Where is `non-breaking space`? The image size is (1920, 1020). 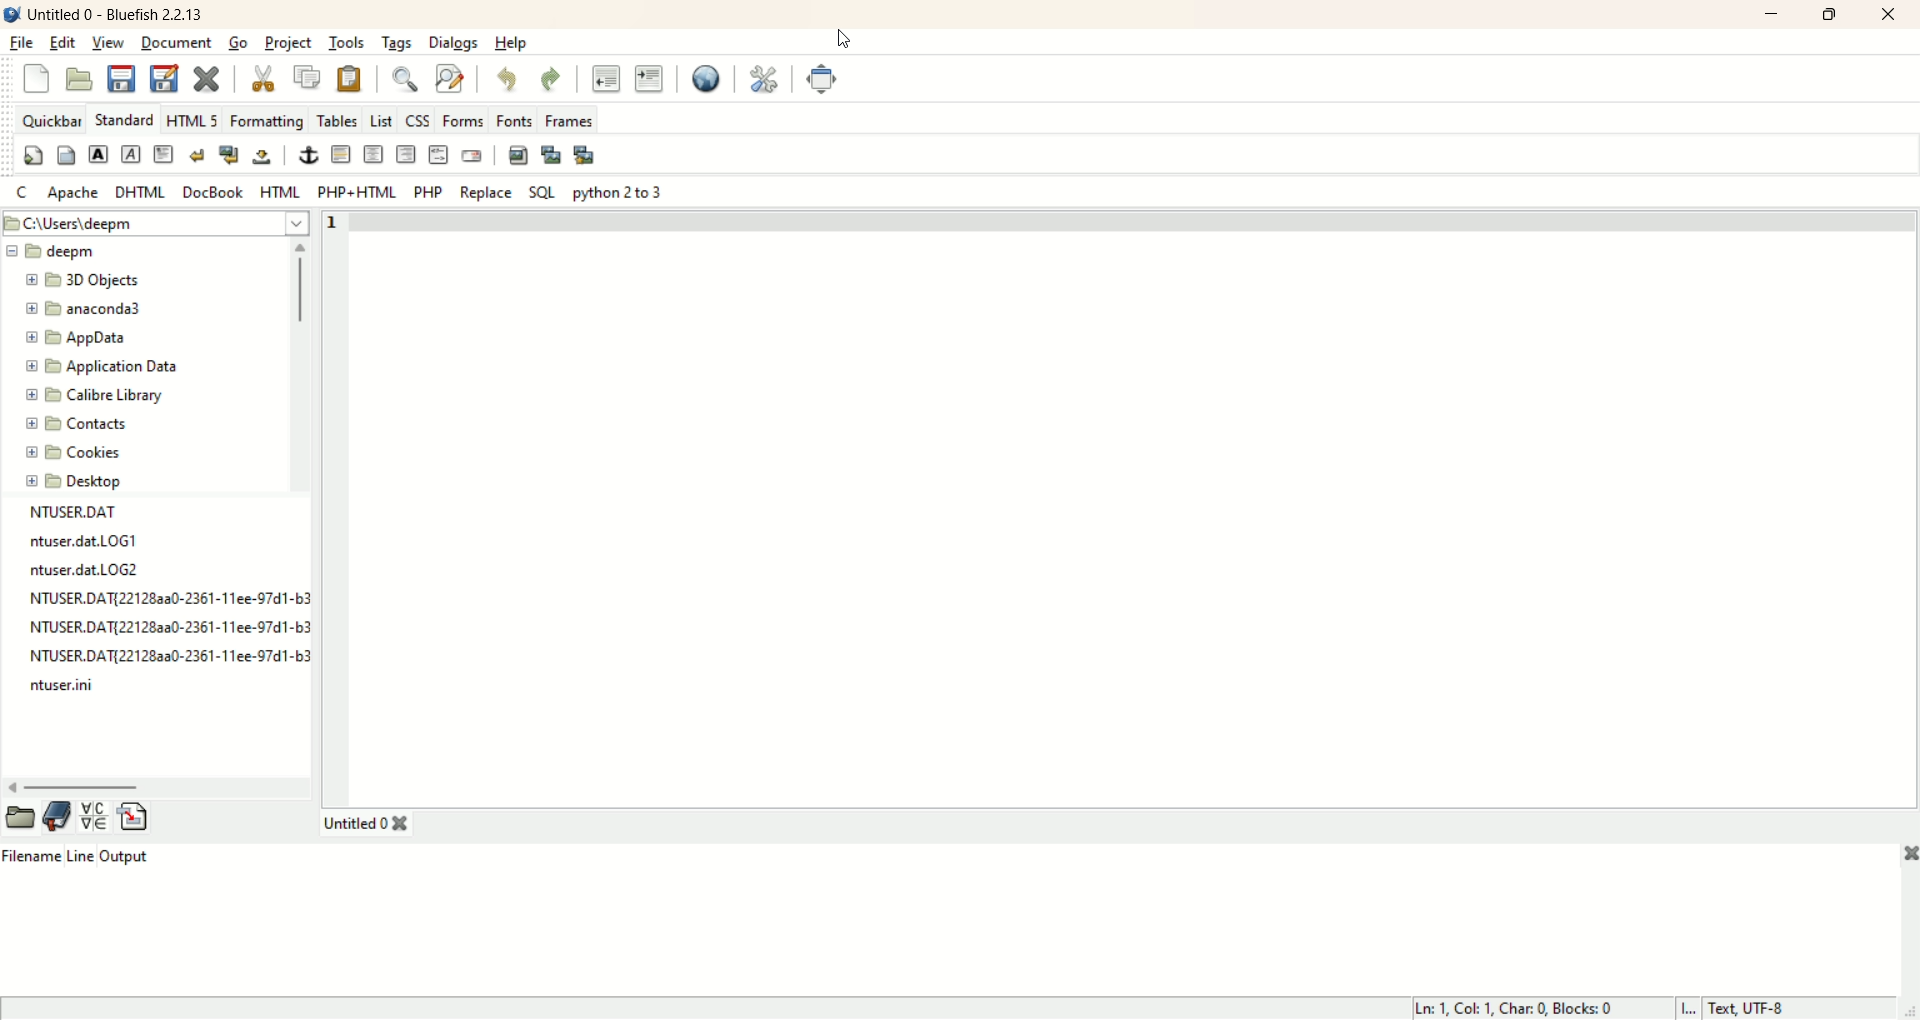 non-breaking space is located at coordinates (266, 157).